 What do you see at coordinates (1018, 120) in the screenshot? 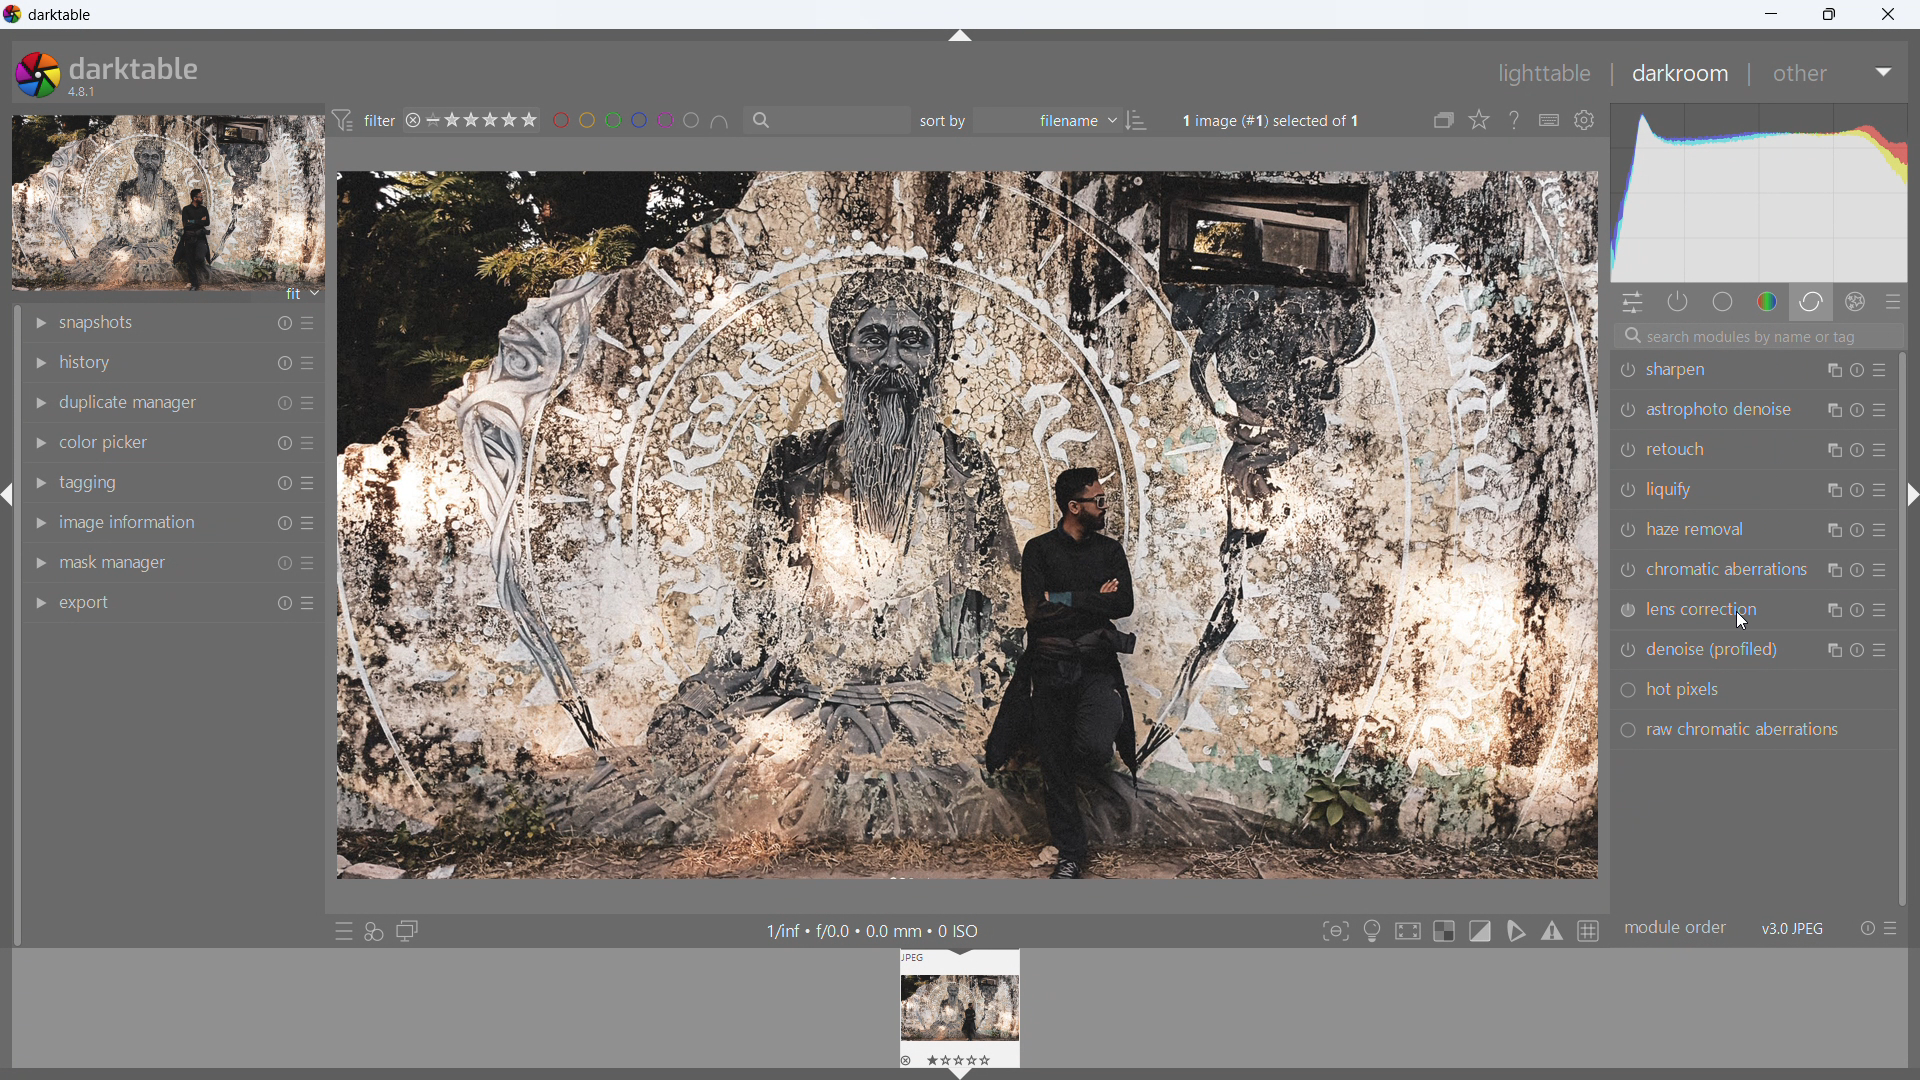
I see `sort by` at bounding box center [1018, 120].